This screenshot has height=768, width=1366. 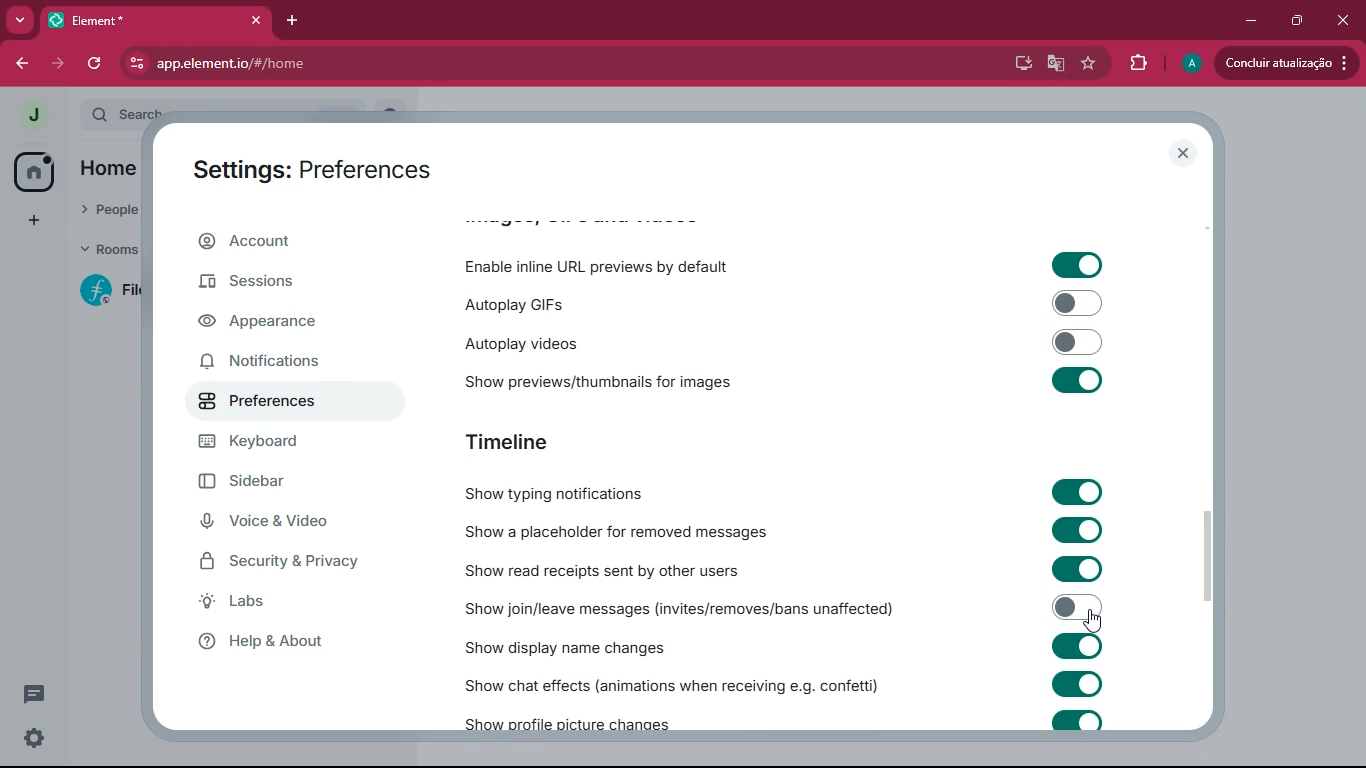 I want to click on toggle on/off, so click(x=1078, y=492).